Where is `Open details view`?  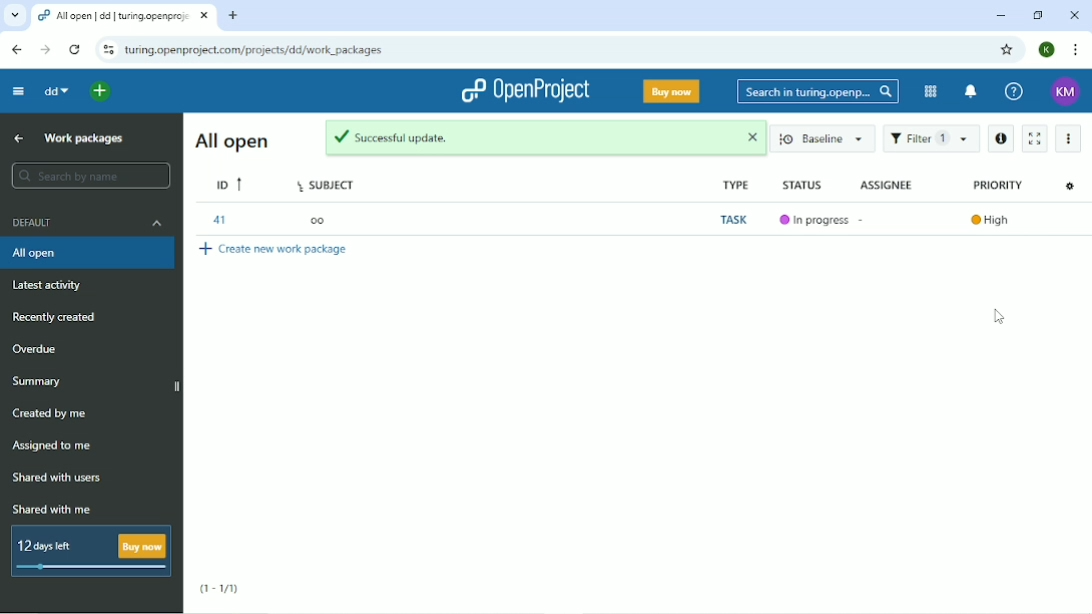 Open details view is located at coordinates (1059, 221).